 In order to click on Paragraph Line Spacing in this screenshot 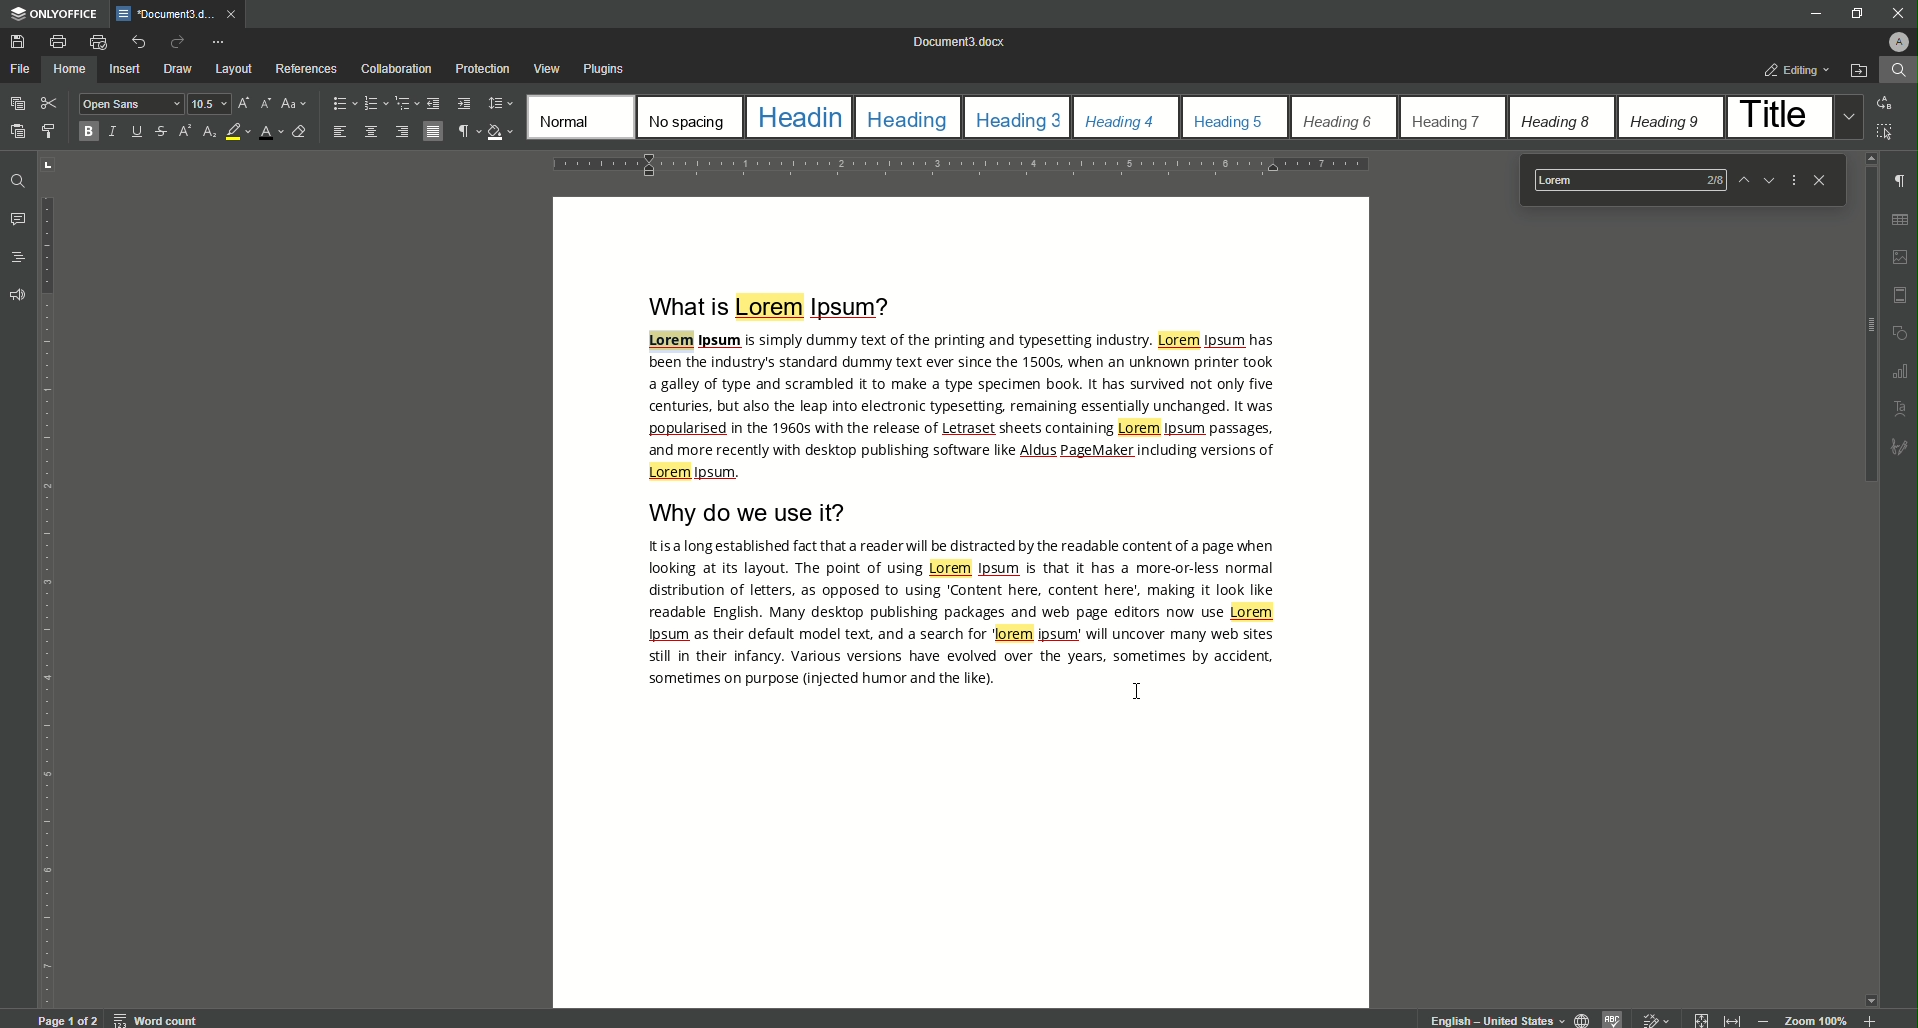, I will do `click(501, 102)`.